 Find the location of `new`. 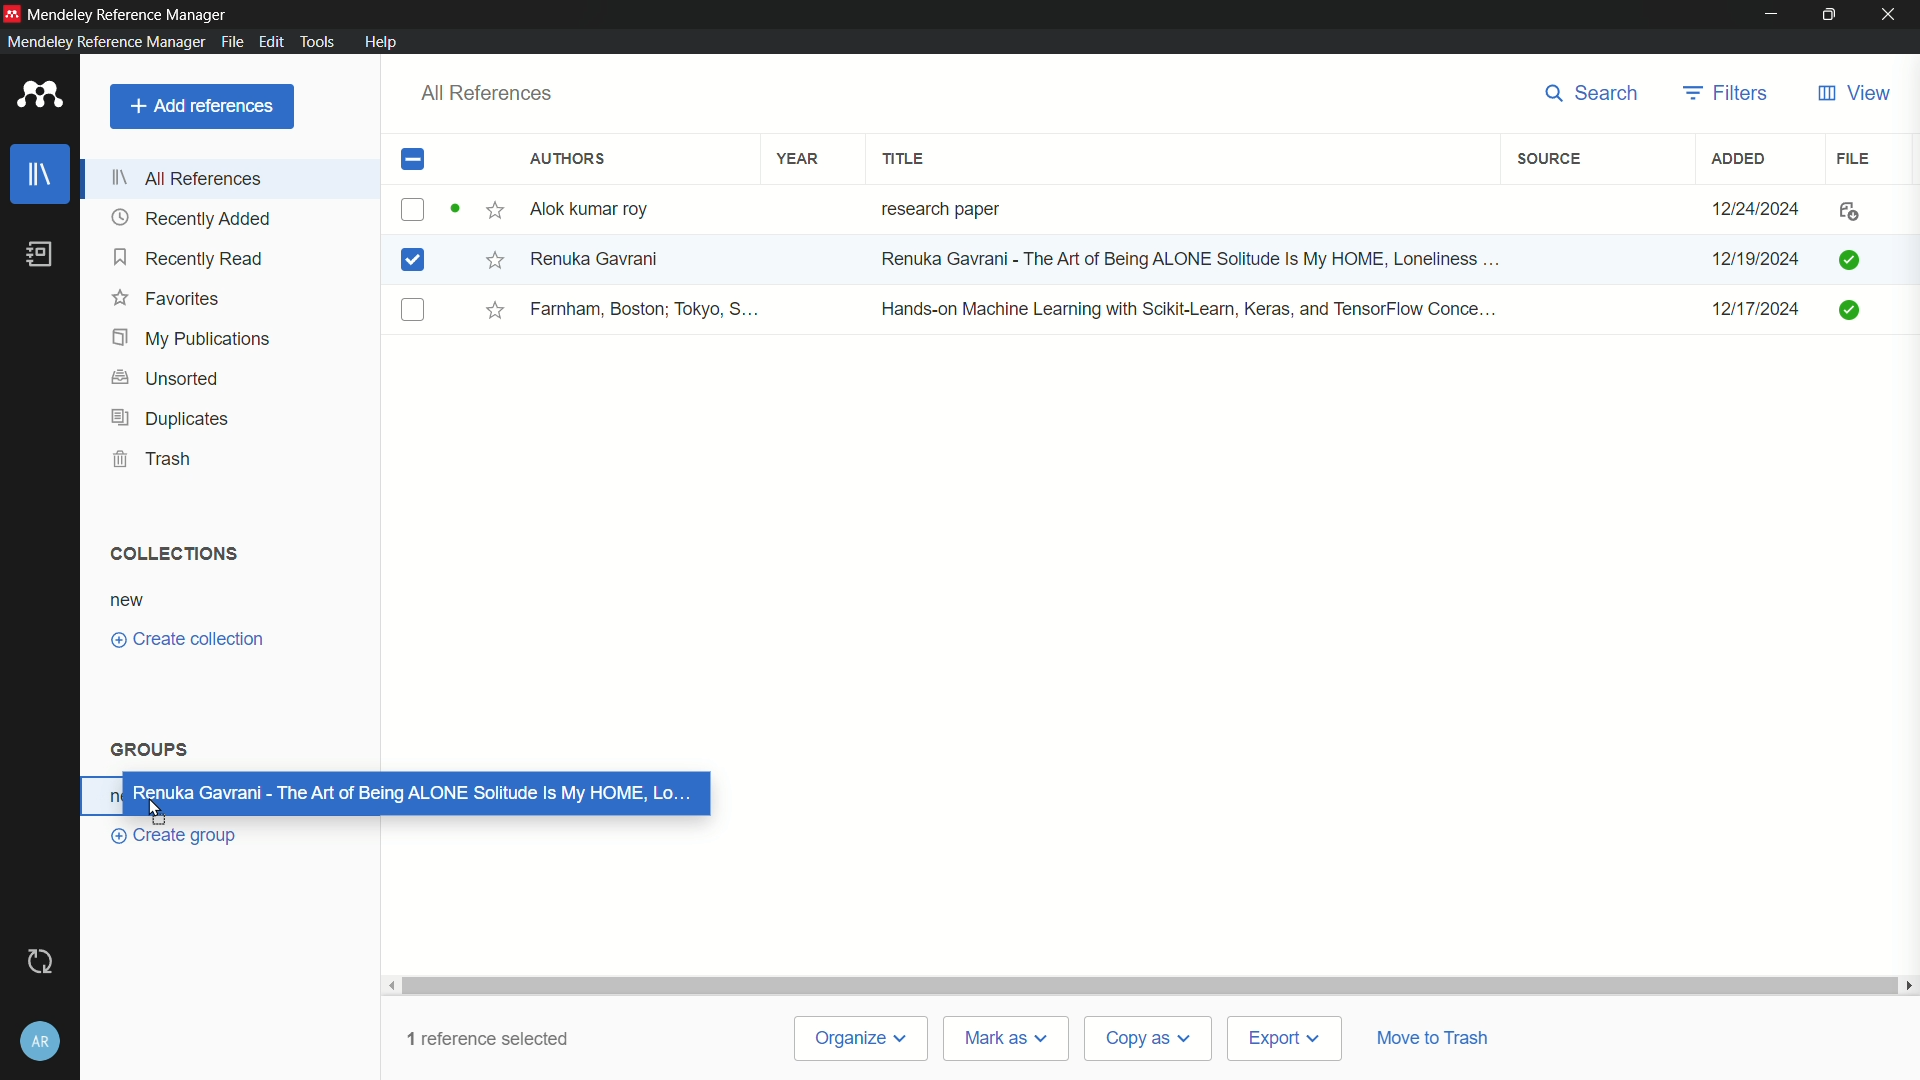

new is located at coordinates (128, 600).